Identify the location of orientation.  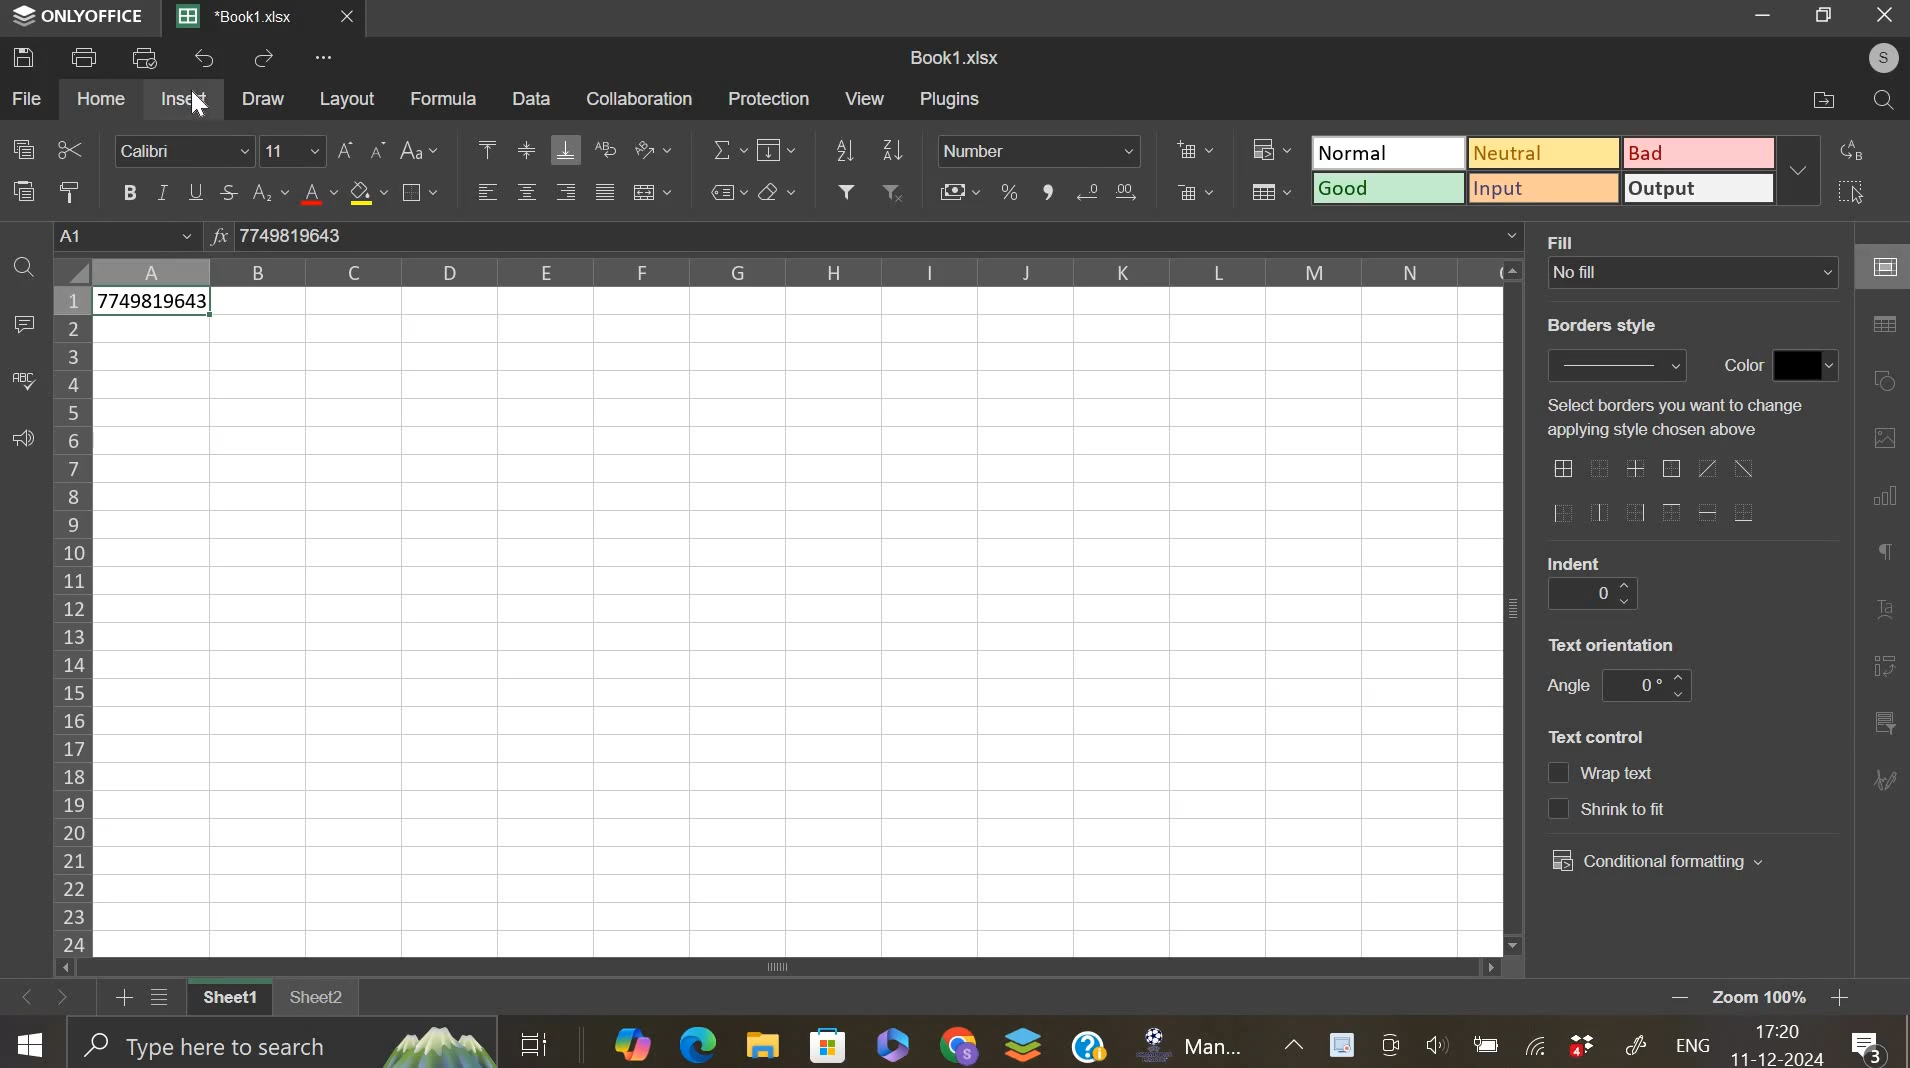
(654, 150).